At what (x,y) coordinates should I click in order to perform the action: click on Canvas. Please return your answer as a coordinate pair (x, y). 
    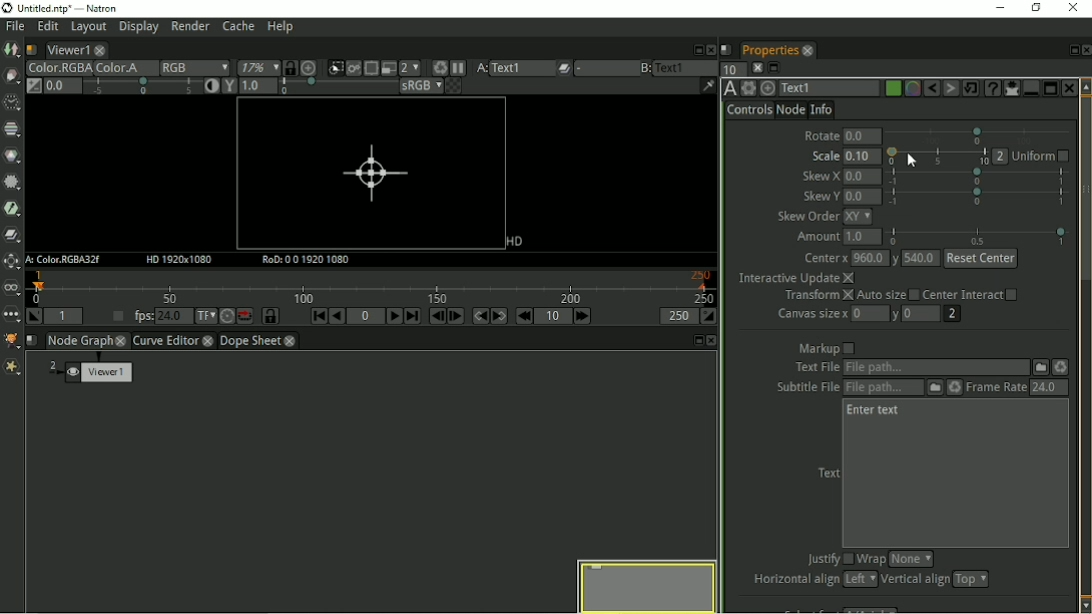
    Looking at the image, I should click on (371, 173).